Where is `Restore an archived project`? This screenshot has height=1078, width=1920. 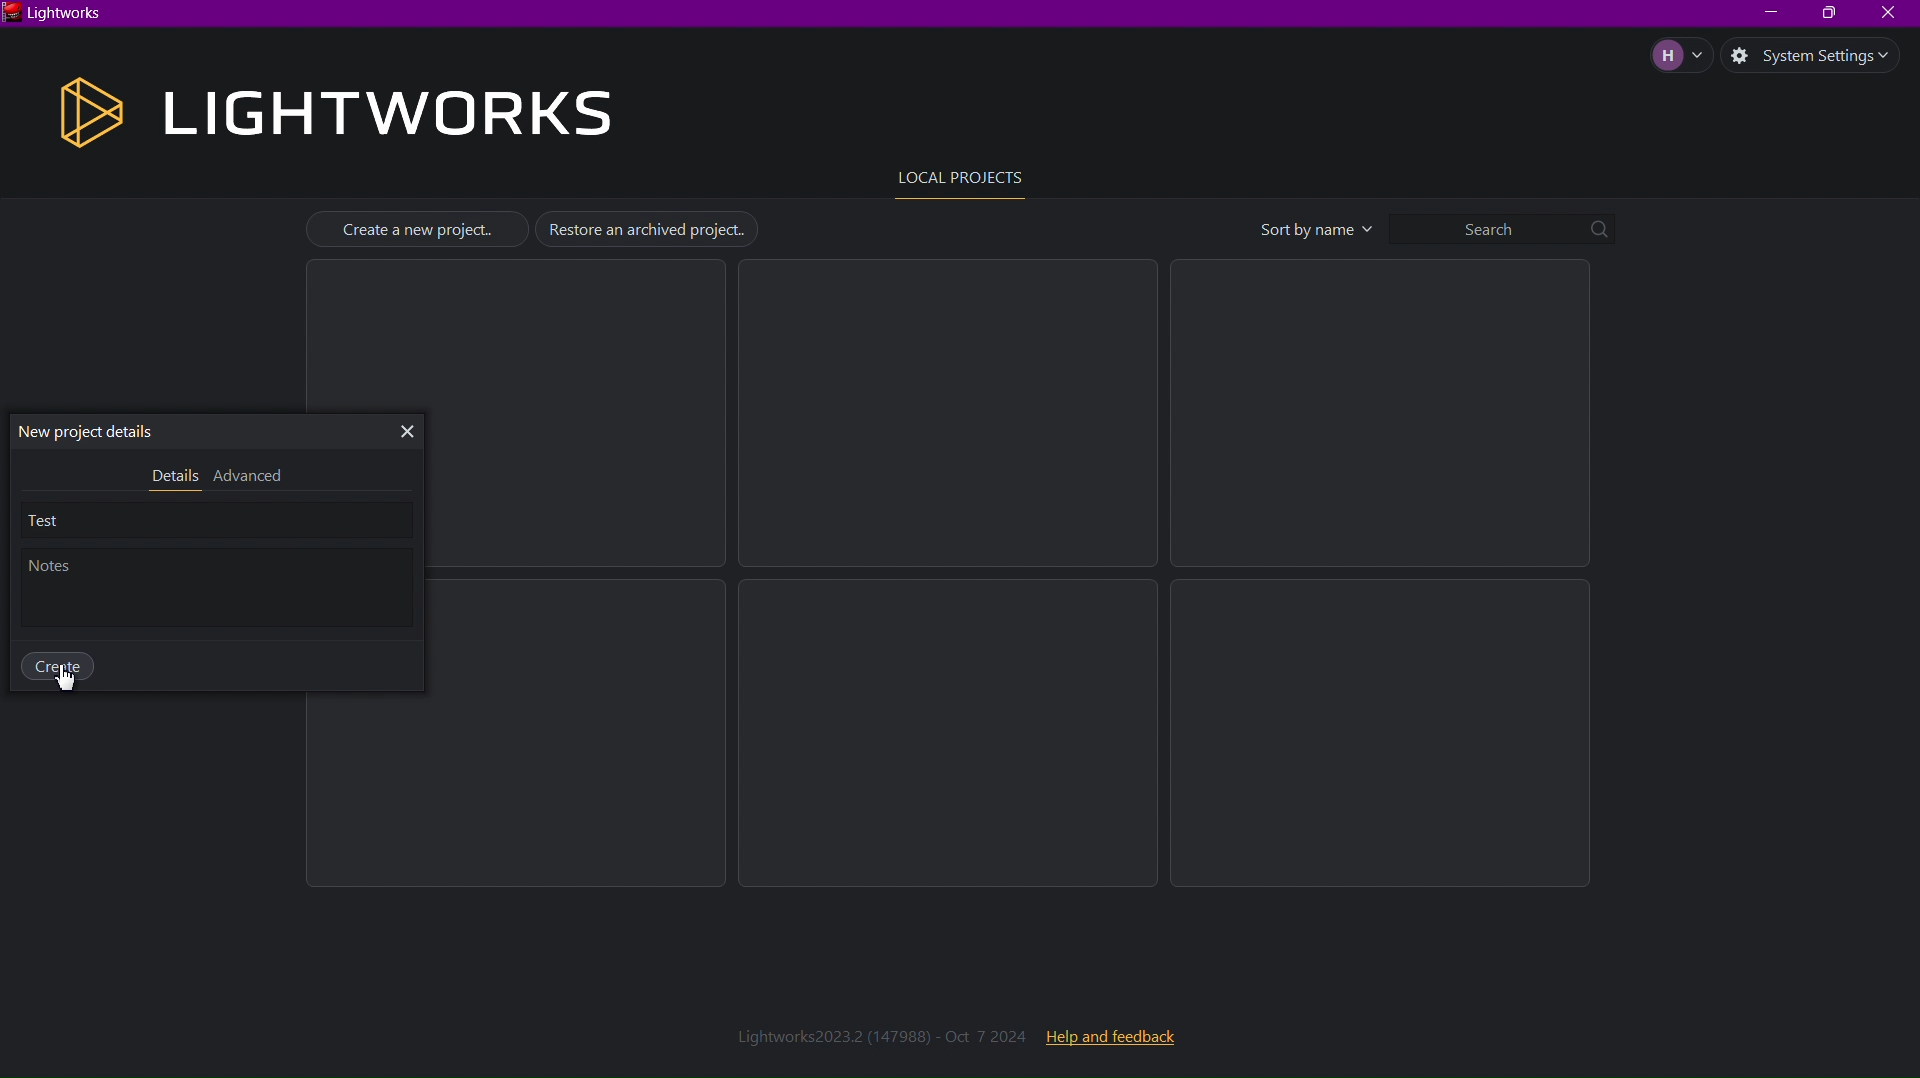 Restore an archived project is located at coordinates (645, 229).